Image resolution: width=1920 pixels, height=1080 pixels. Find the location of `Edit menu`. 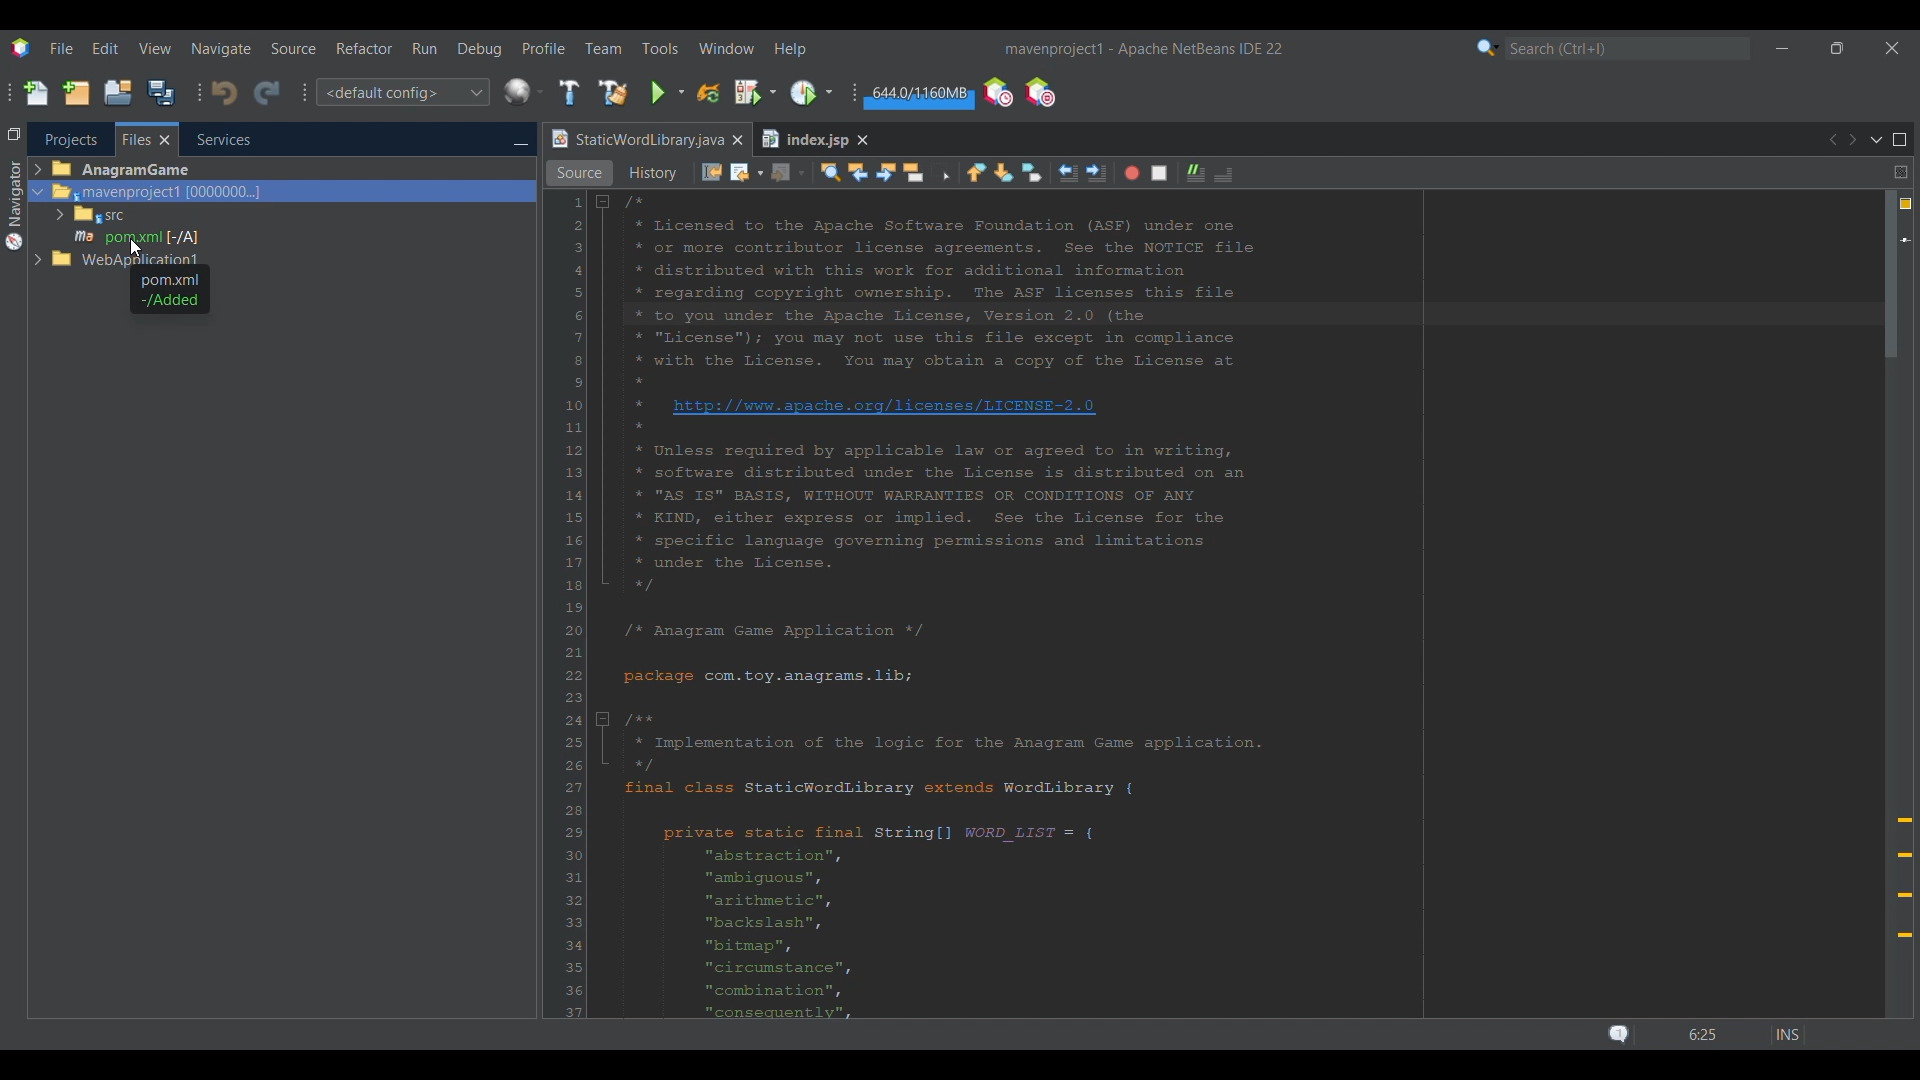

Edit menu is located at coordinates (105, 48).